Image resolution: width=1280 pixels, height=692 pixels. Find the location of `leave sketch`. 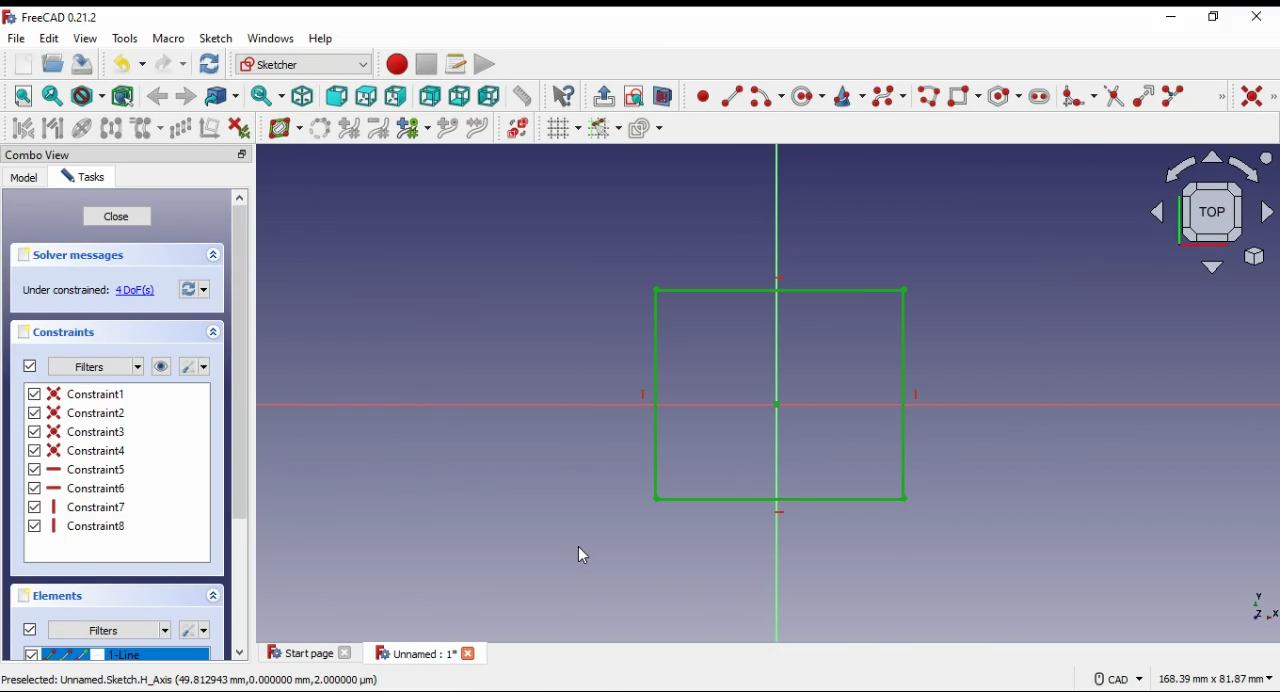

leave sketch is located at coordinates (604, 97).